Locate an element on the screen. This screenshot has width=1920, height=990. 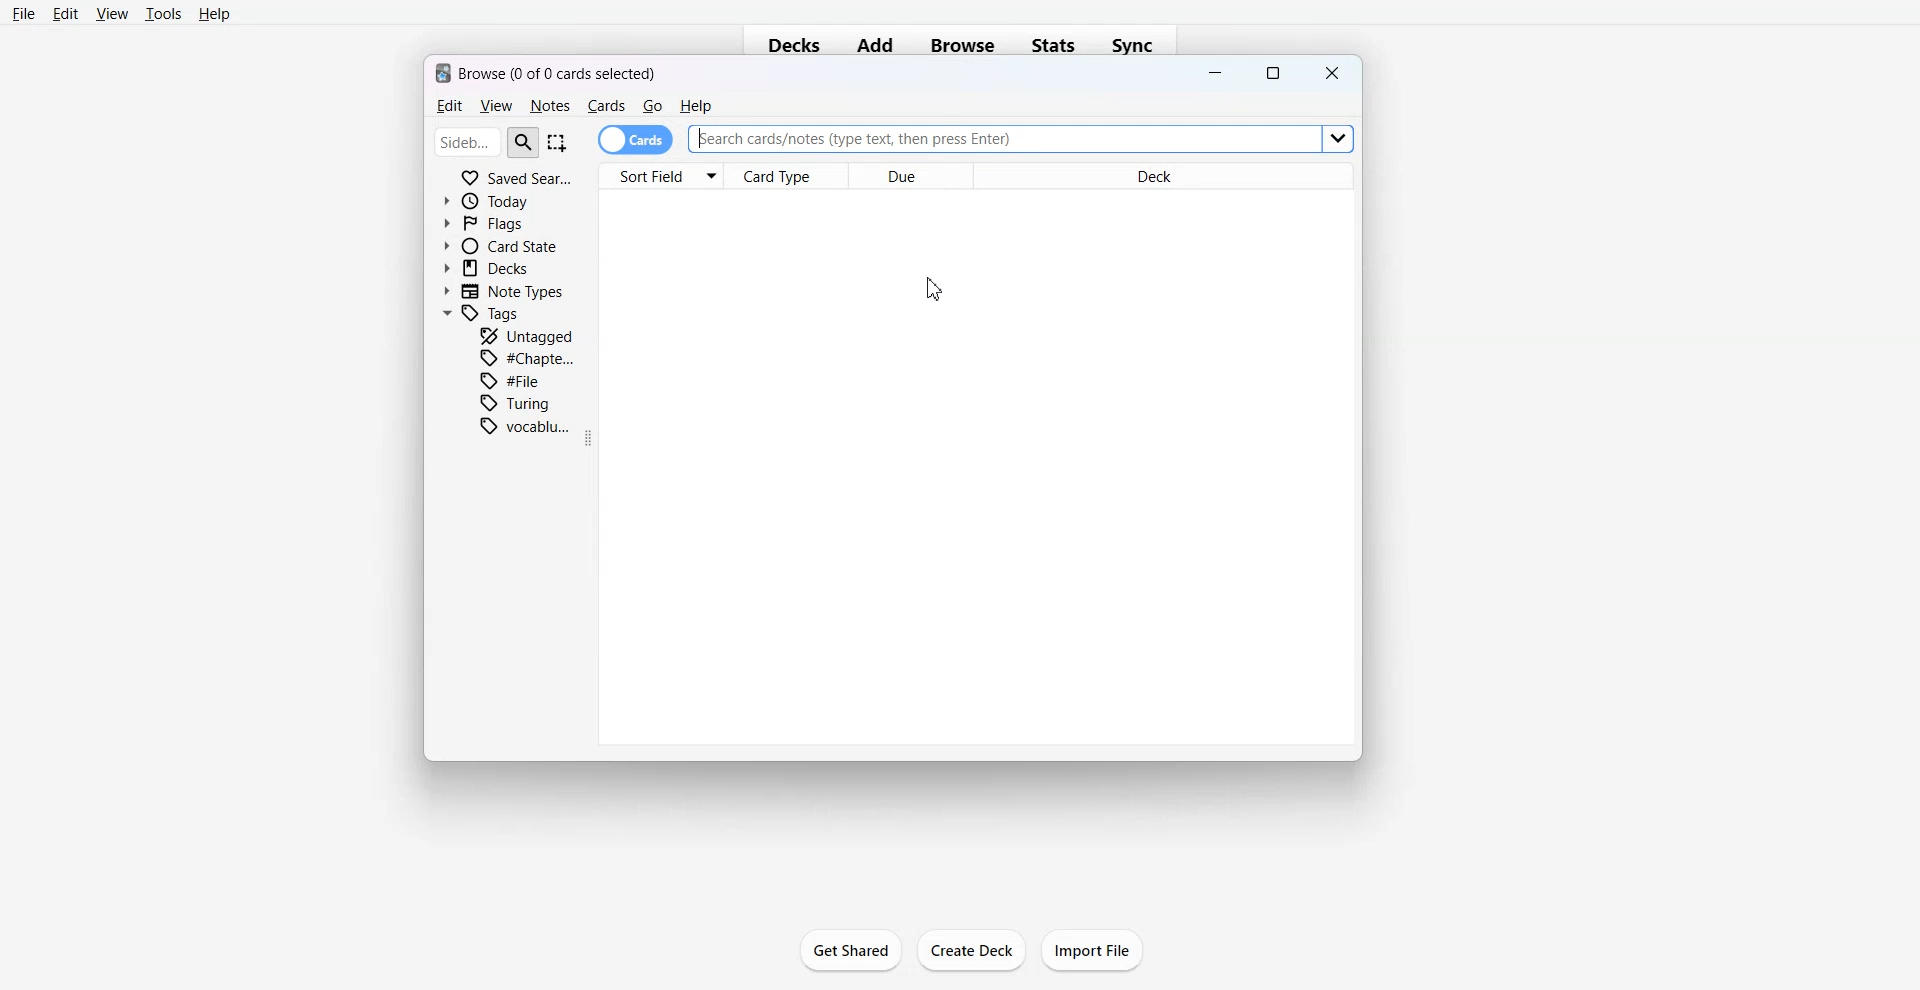
Close is located at coordinates (1330, 73).